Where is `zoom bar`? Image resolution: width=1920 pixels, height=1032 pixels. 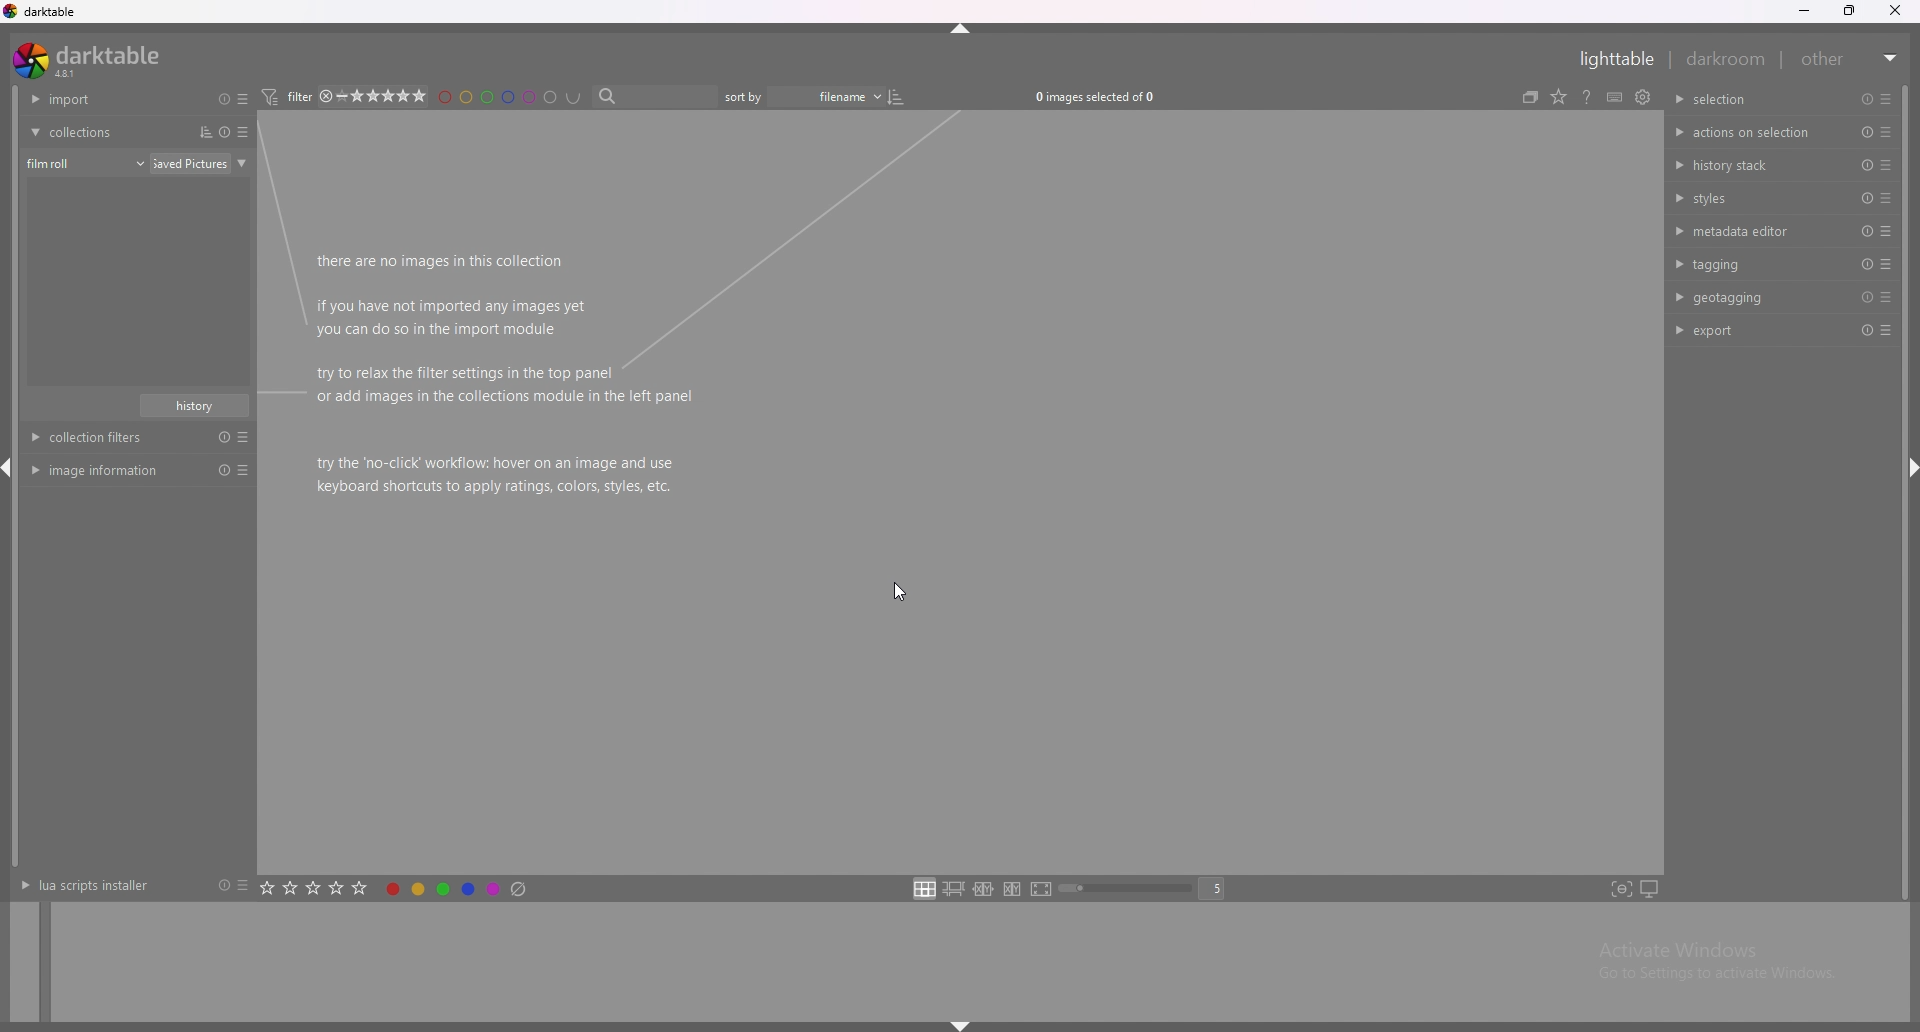
zoom bar is located at coordinates (1129, 890).